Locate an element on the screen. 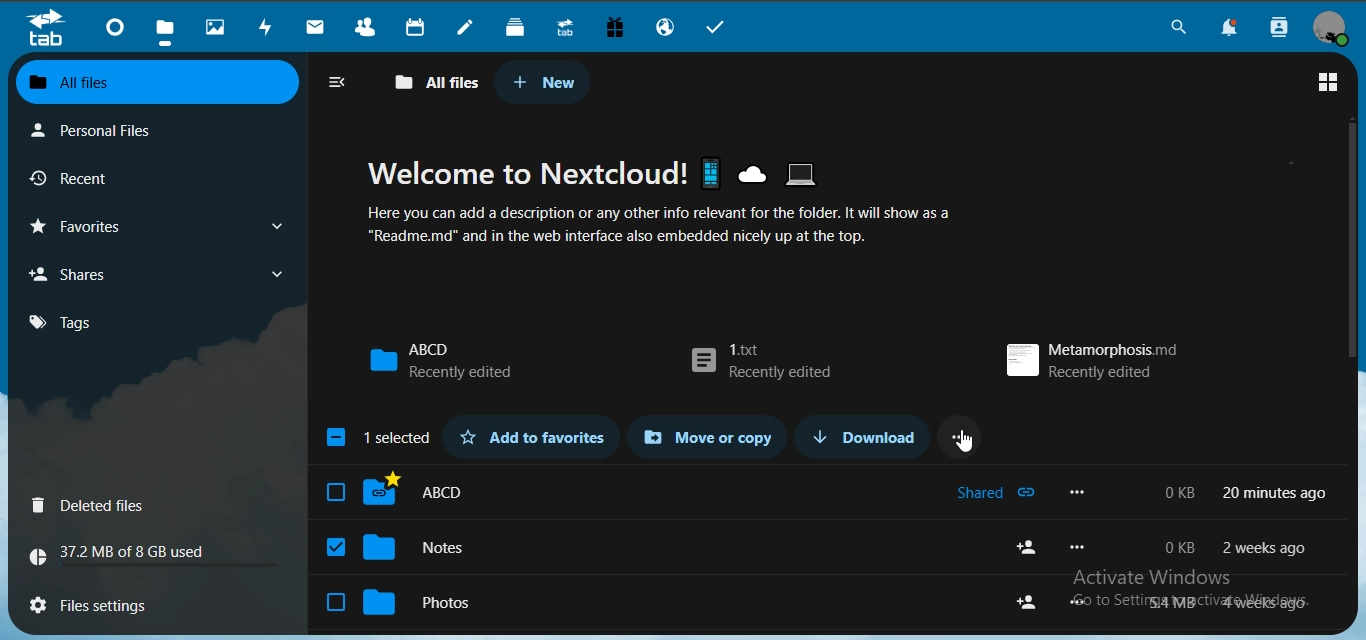 This screenshot has width=1366, height=640. search contacts is located at coordinates (1276, 29).